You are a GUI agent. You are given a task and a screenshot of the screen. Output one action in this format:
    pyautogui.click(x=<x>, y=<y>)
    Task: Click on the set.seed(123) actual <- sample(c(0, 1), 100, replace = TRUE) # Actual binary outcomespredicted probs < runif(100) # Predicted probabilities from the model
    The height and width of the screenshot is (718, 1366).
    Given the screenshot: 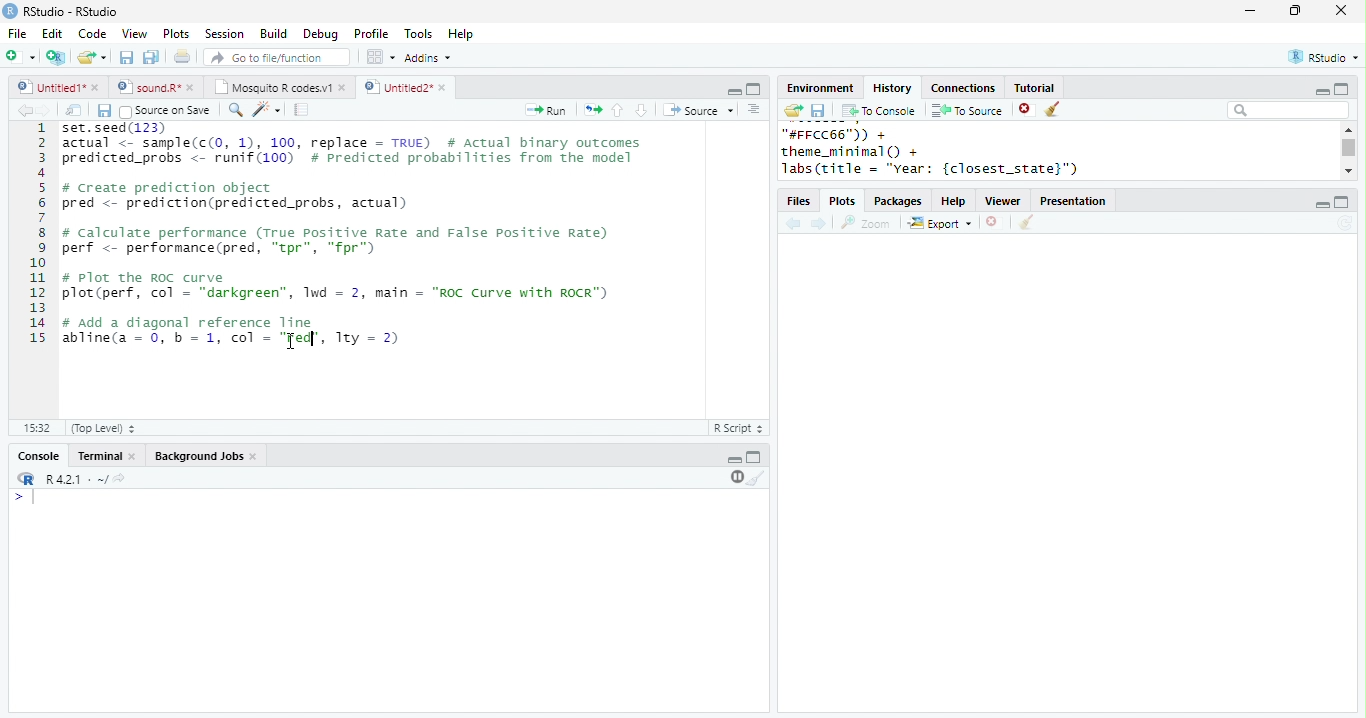 What is the action you would take?
    pyautogui.click(x=355, y=148)
    